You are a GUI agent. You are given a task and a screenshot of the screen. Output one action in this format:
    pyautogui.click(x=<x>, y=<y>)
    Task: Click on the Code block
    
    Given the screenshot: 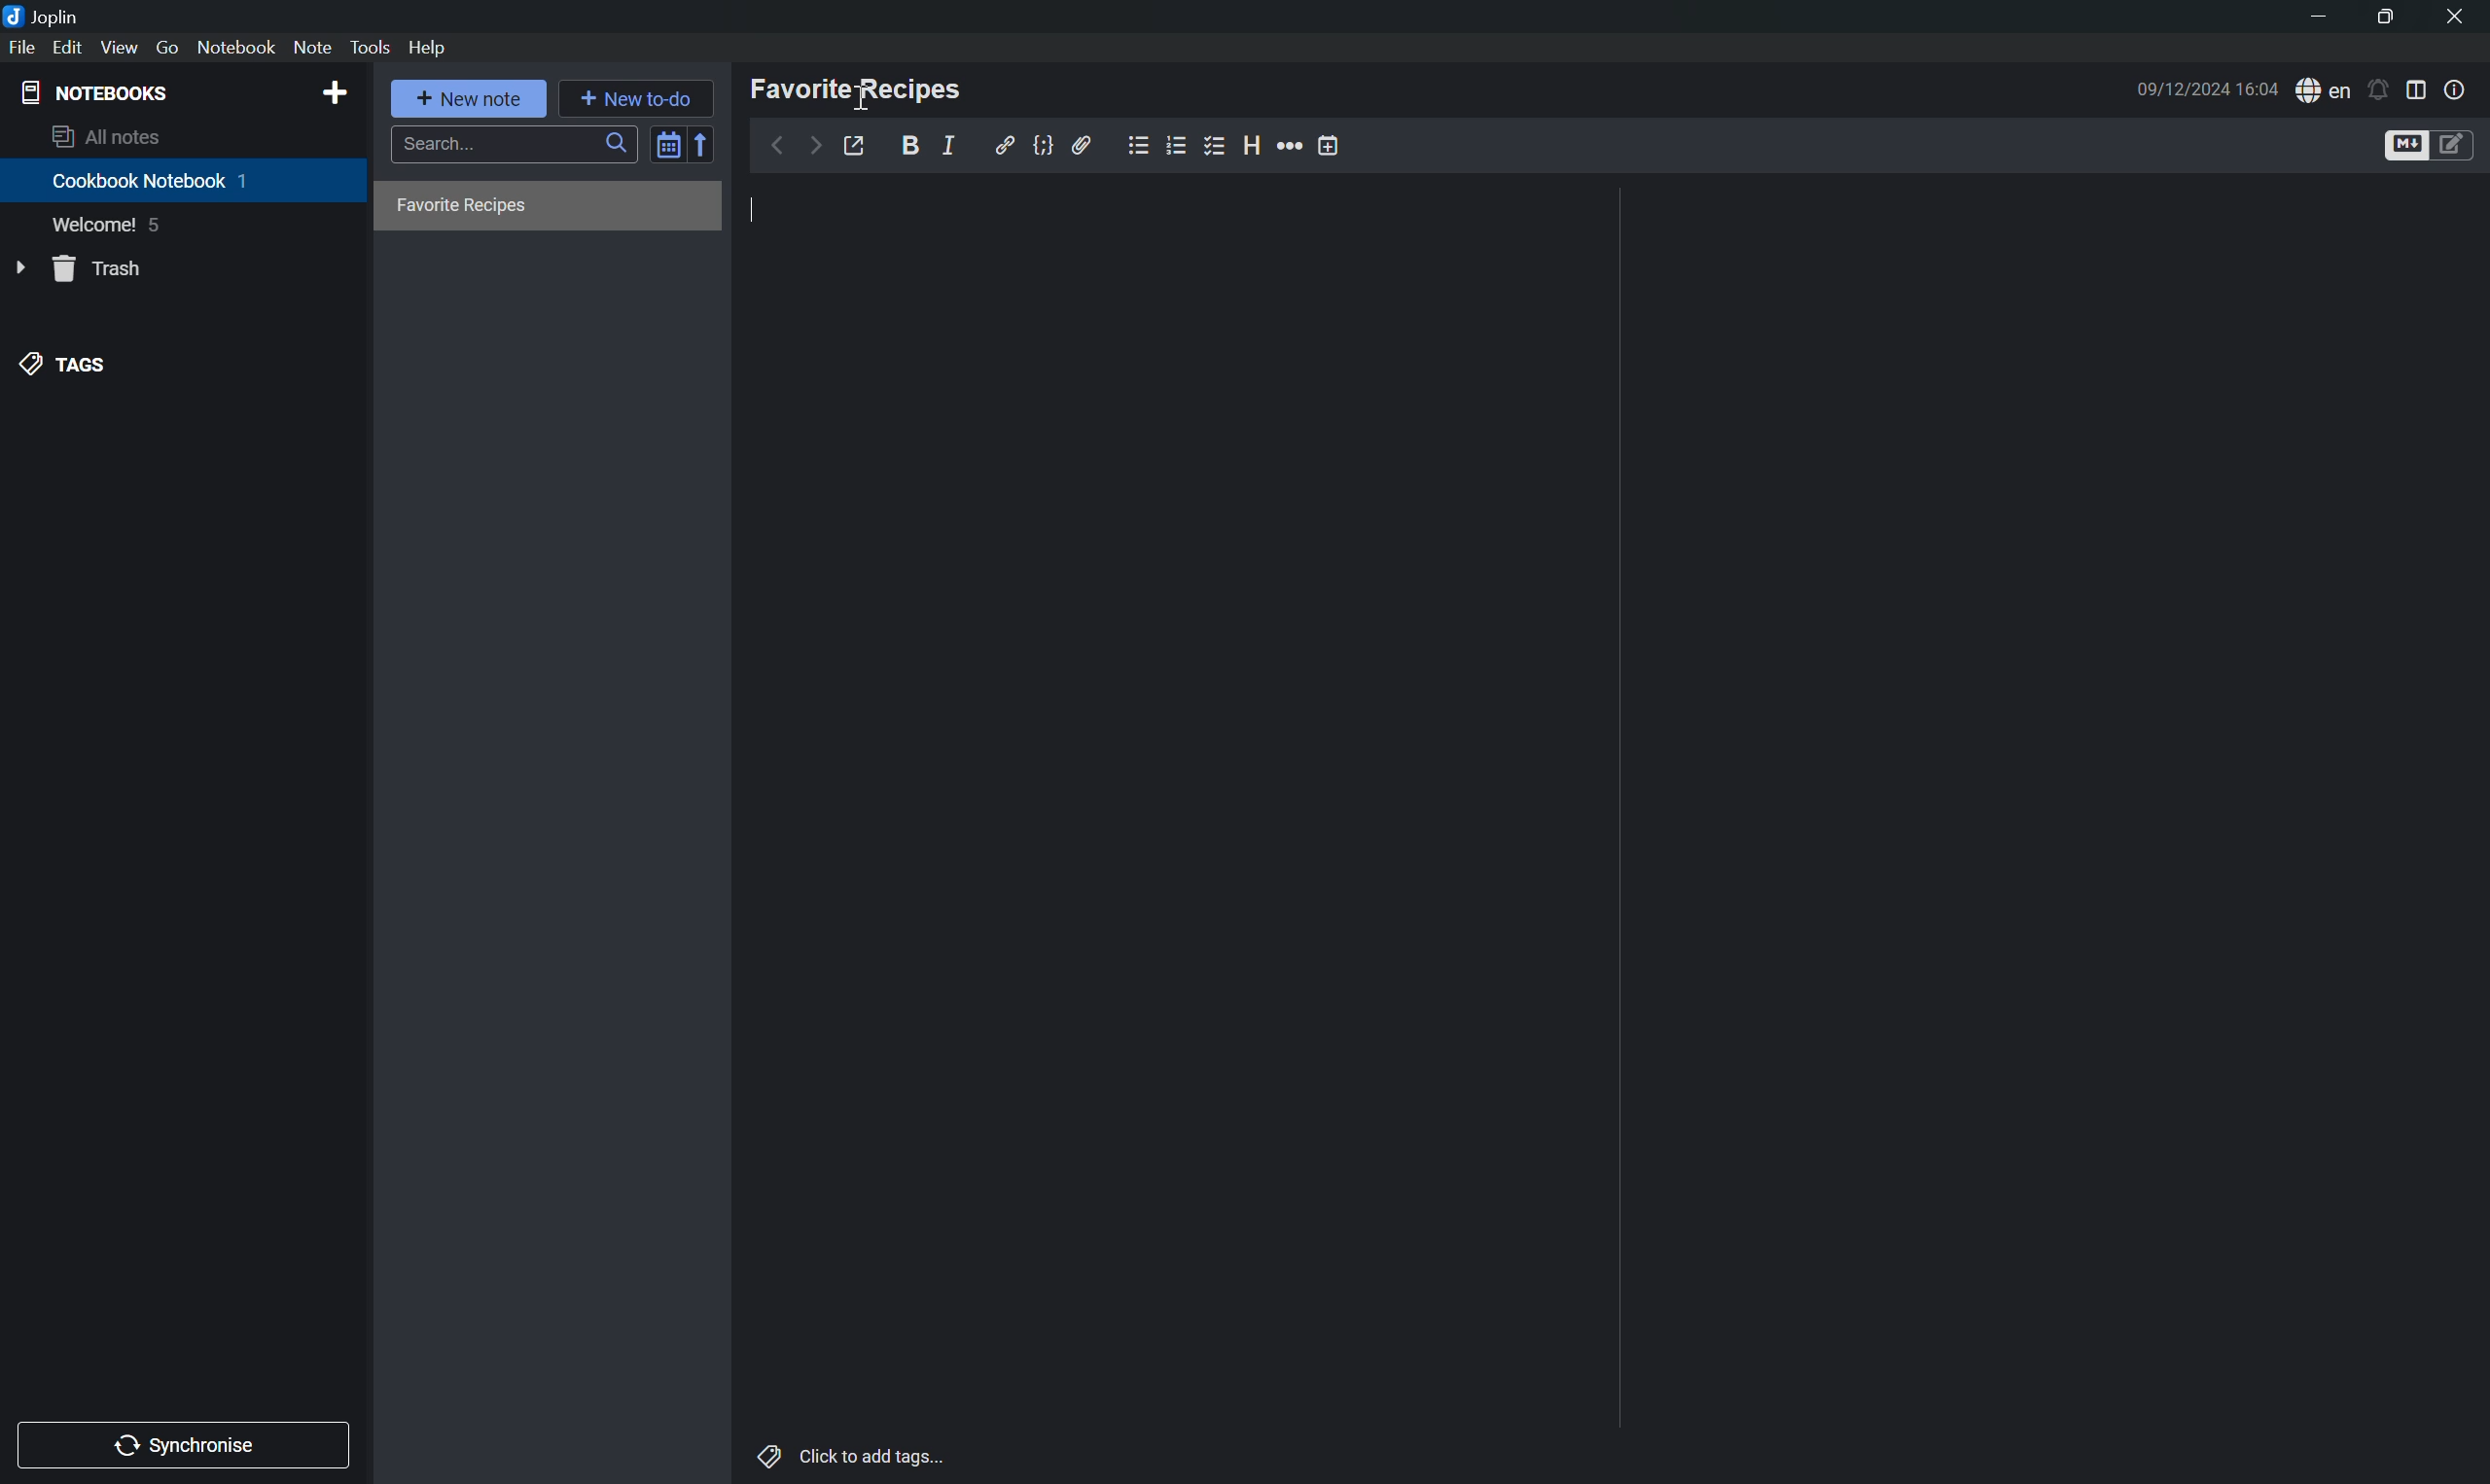 What is the action you would take?
    pyautogui.click(x=1048, y=144)
    